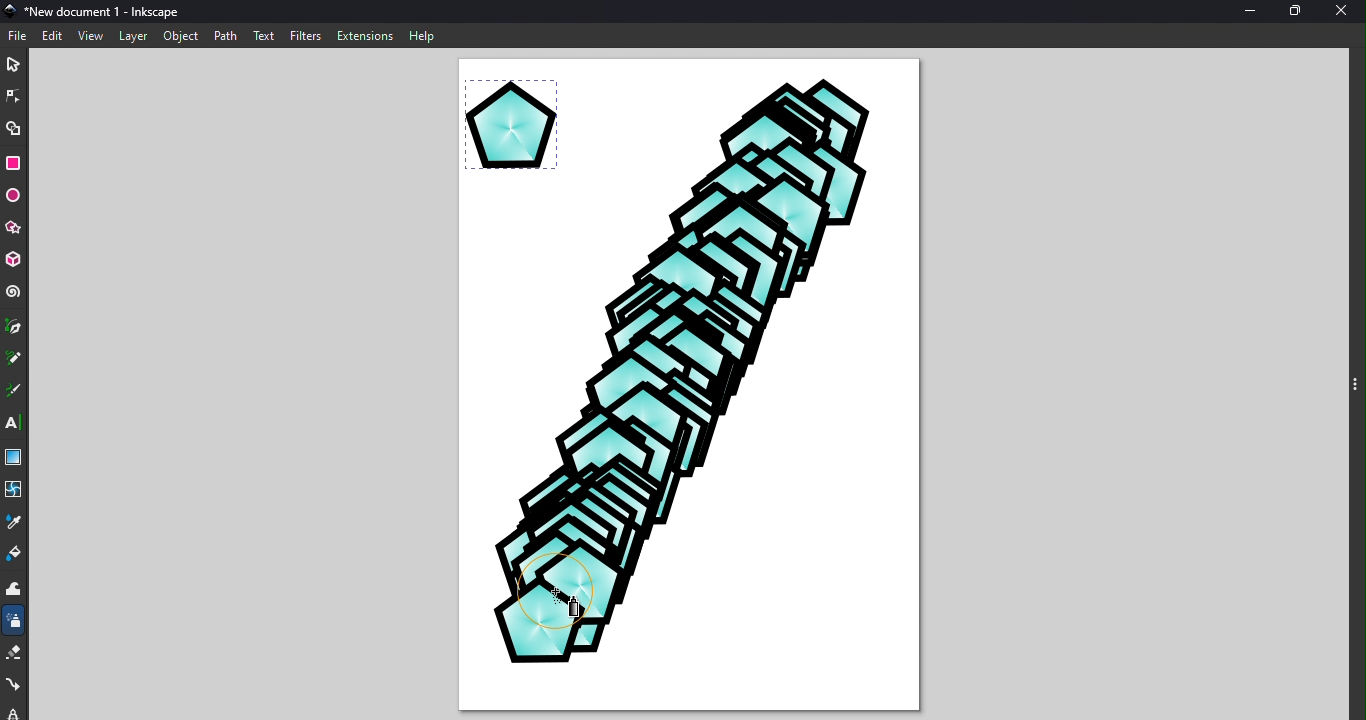 This screenshot has width=1366, height=720. I want to click on Eraser tool, so click(15, 655).